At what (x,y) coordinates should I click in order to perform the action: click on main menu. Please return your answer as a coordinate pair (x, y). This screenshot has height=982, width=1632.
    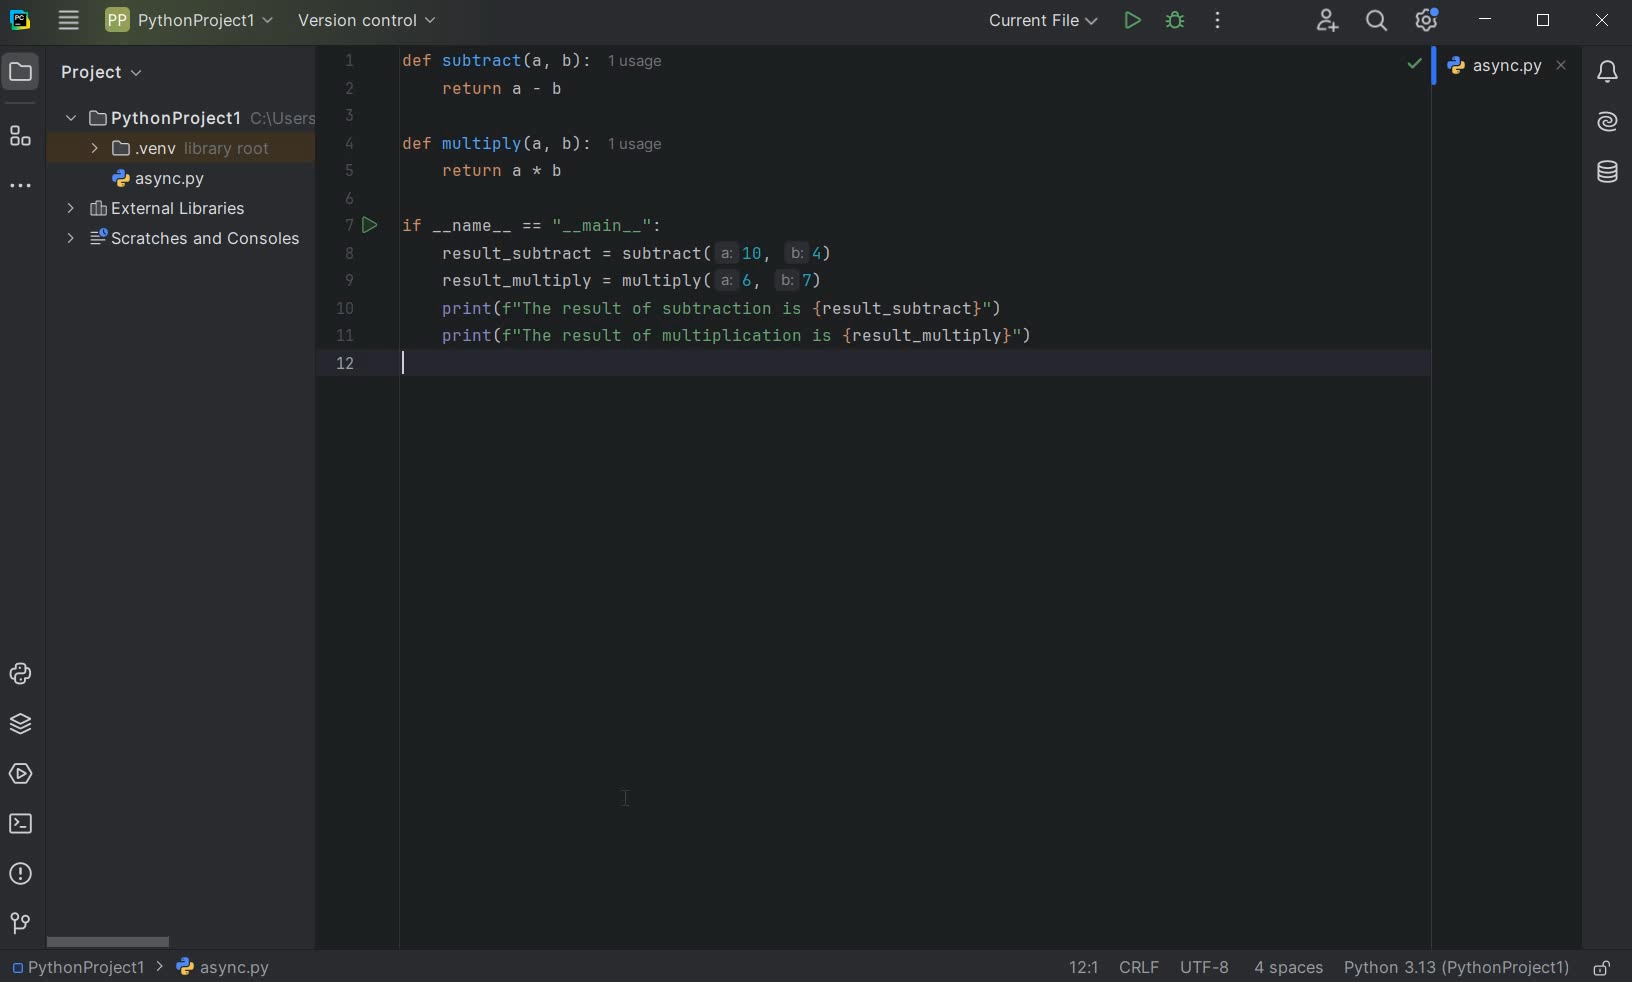
    Looking at the image, I should click on (70, 21).